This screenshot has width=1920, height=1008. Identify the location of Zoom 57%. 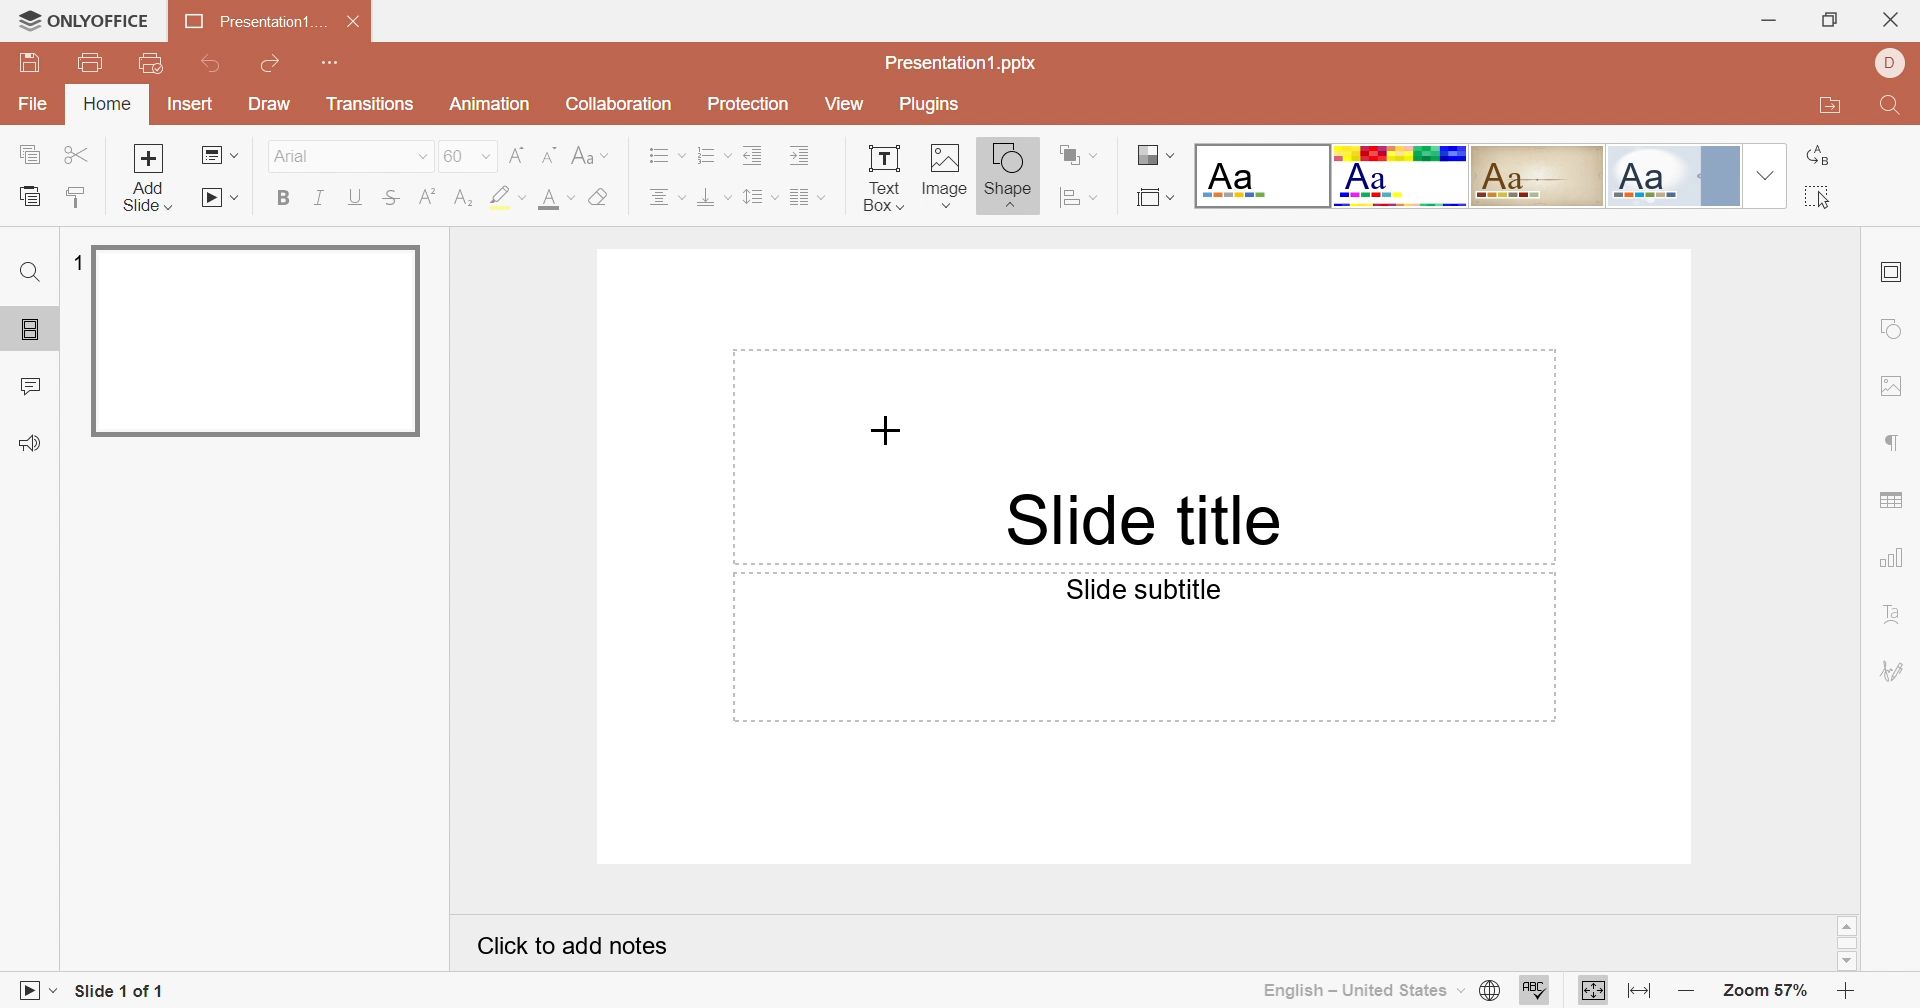
(1768, 992).